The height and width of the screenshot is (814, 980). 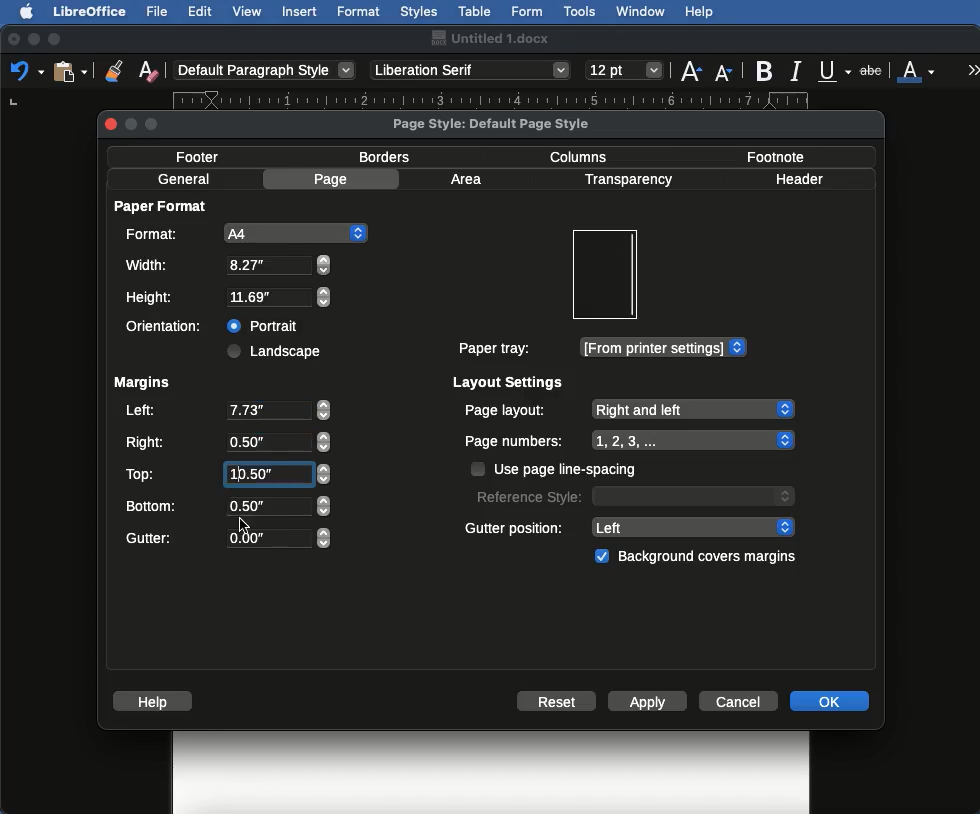 I want to click on Ruler, so click(x=510, y=99).